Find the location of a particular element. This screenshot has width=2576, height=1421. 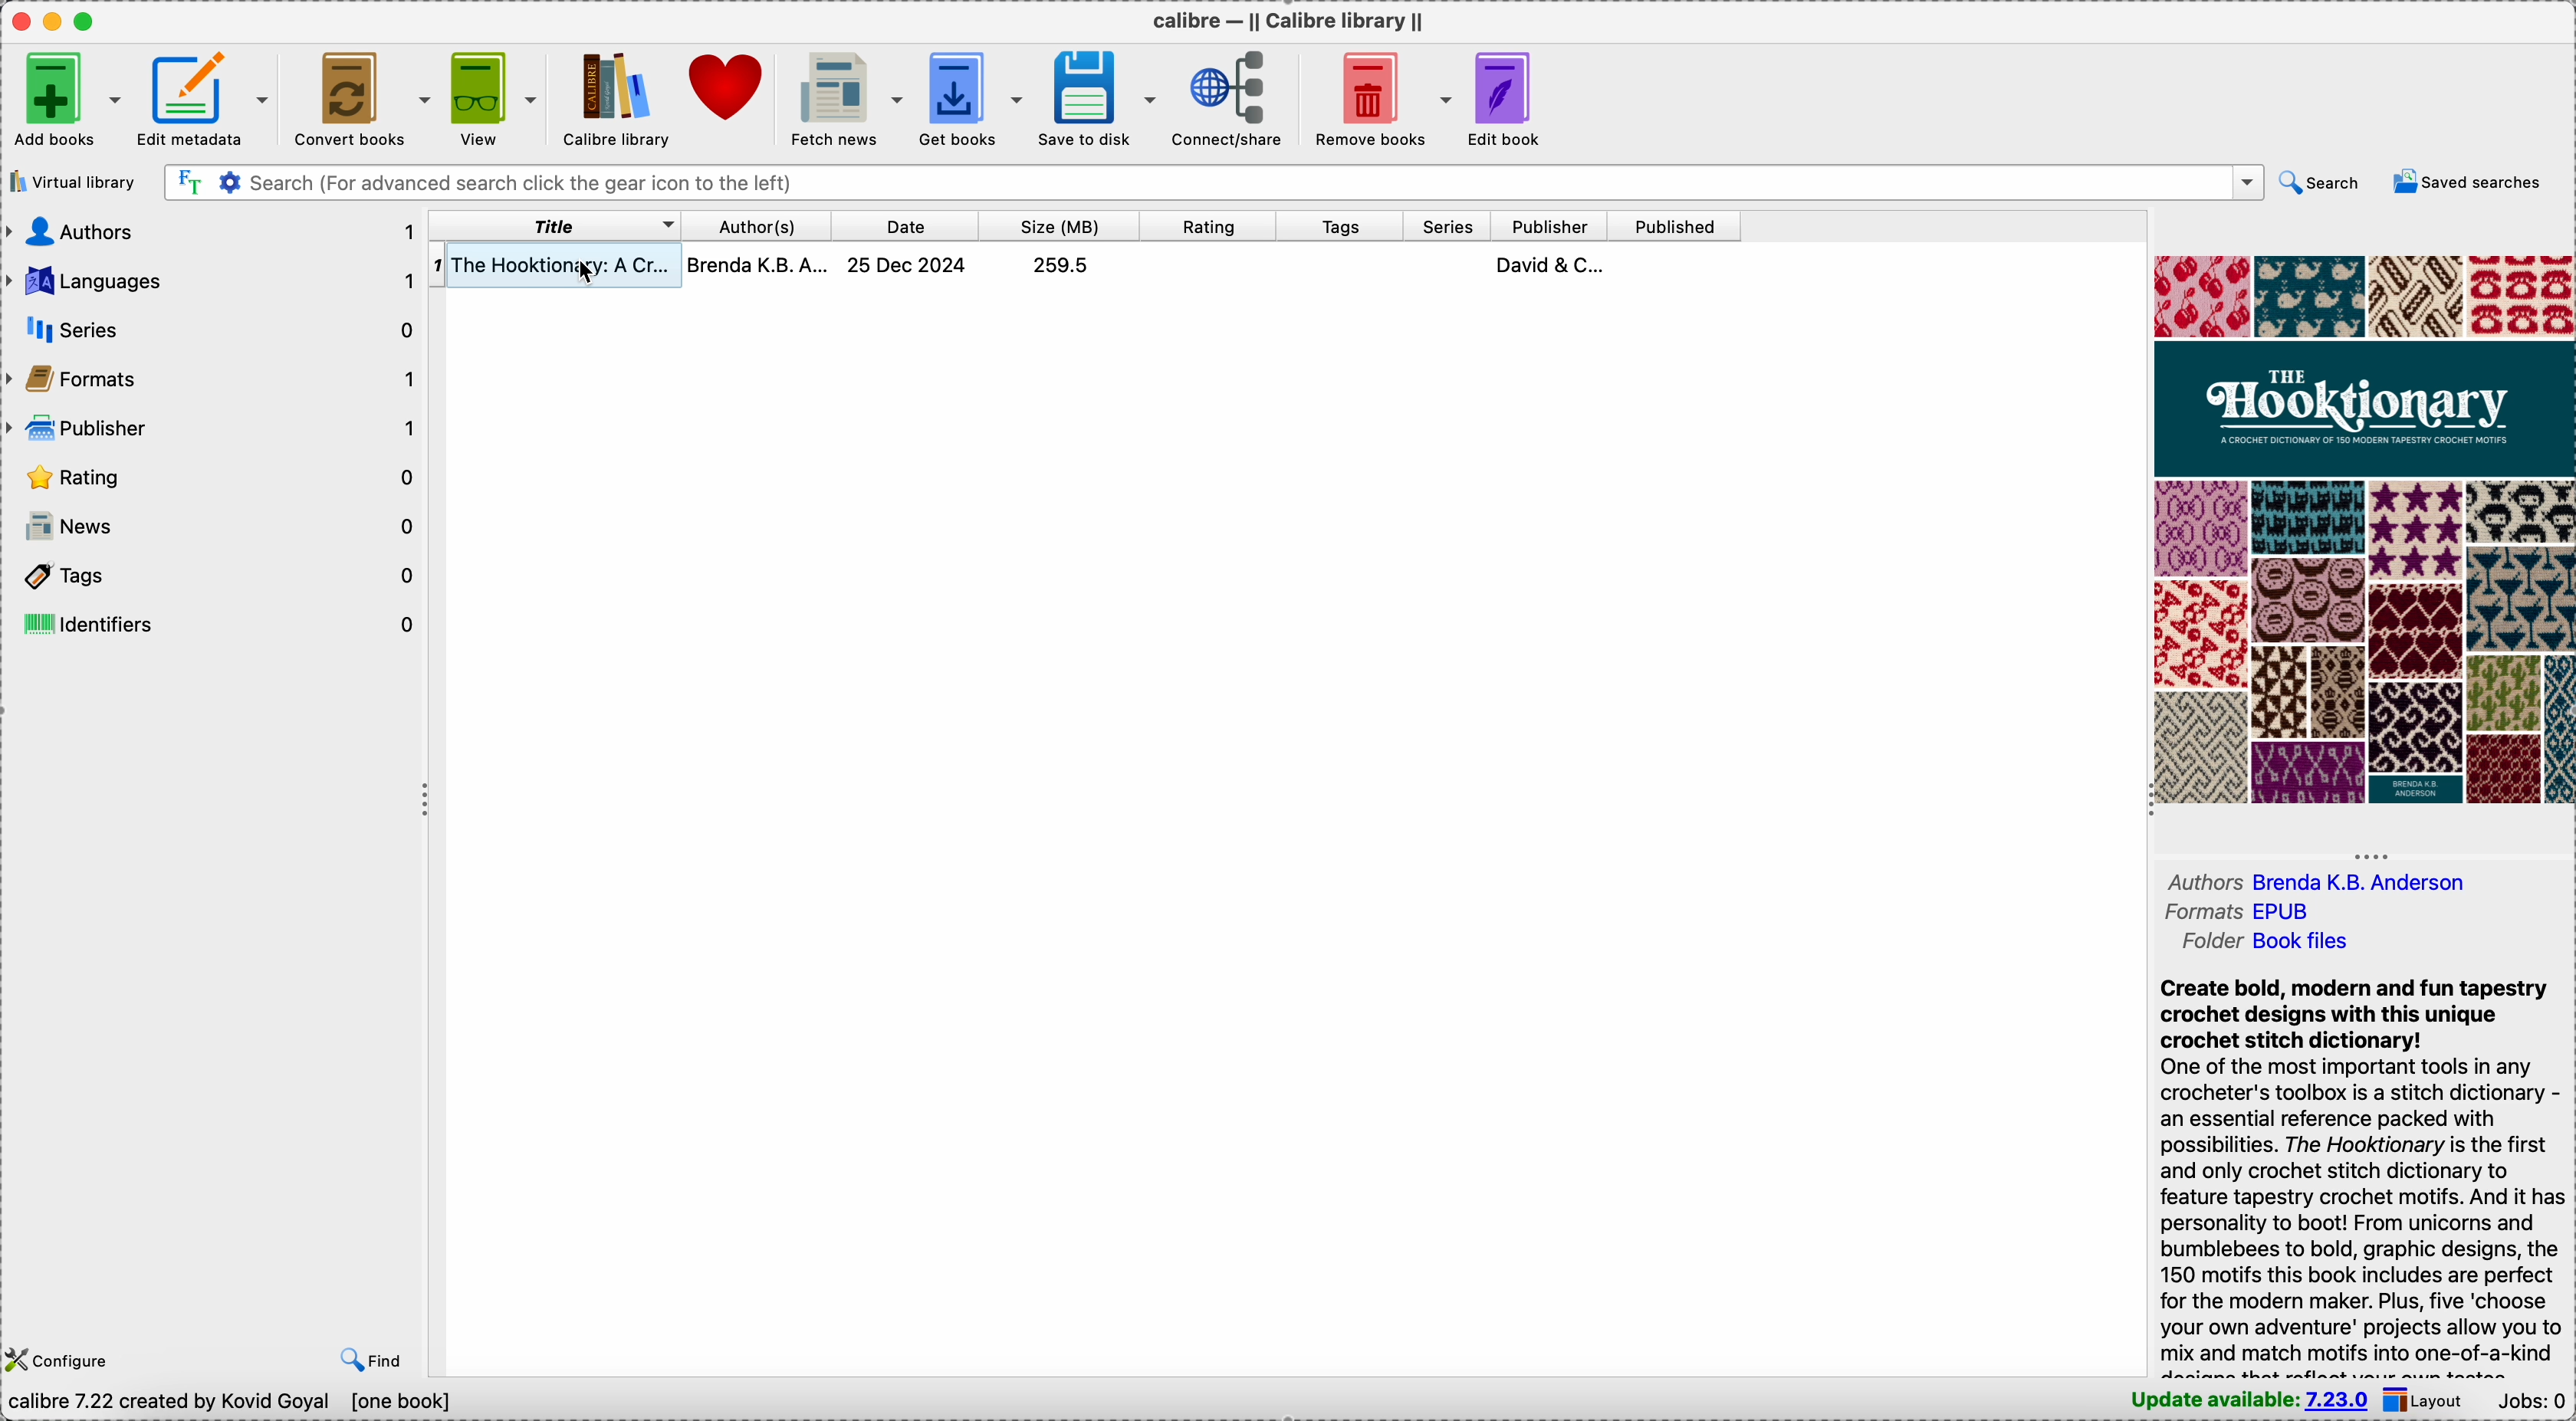

close Calibre is located at coordinates (21, 22).